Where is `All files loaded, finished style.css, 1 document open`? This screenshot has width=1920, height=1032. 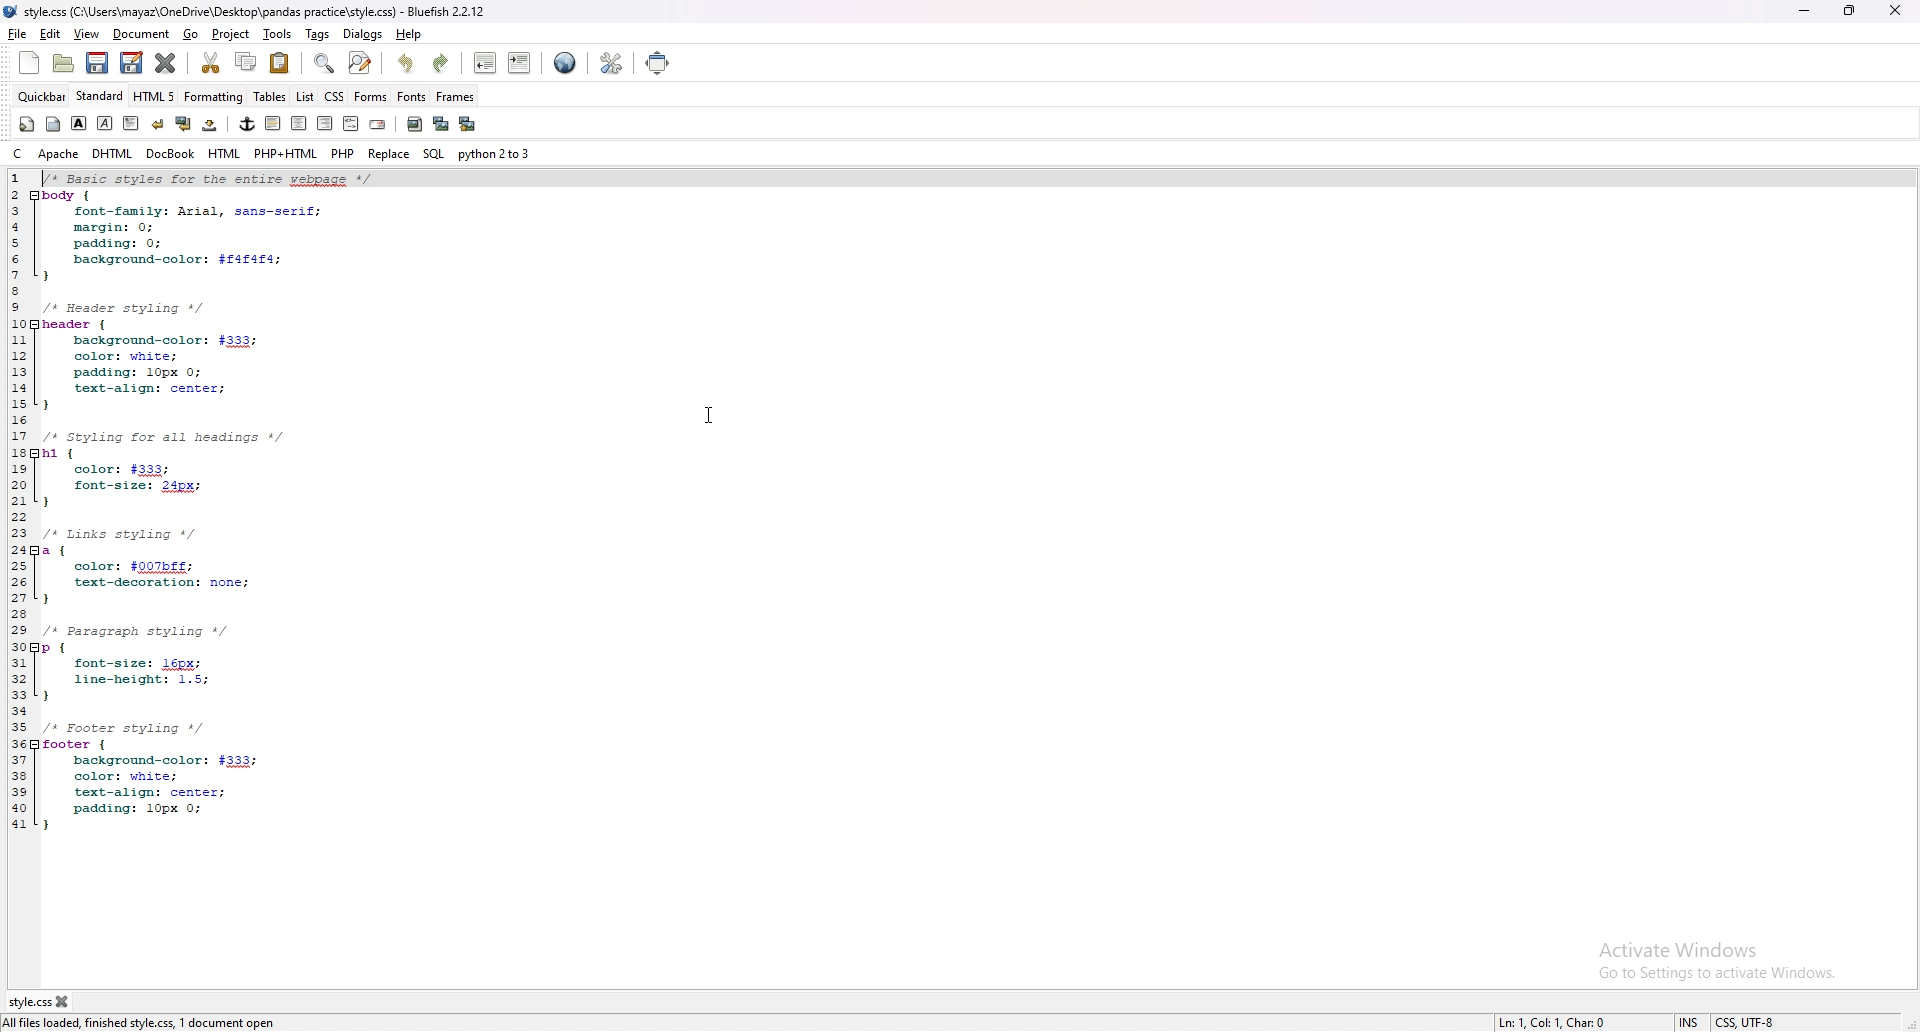 All files loaded, finished style.css, 1 document open is located at coordinates (143, 1022).